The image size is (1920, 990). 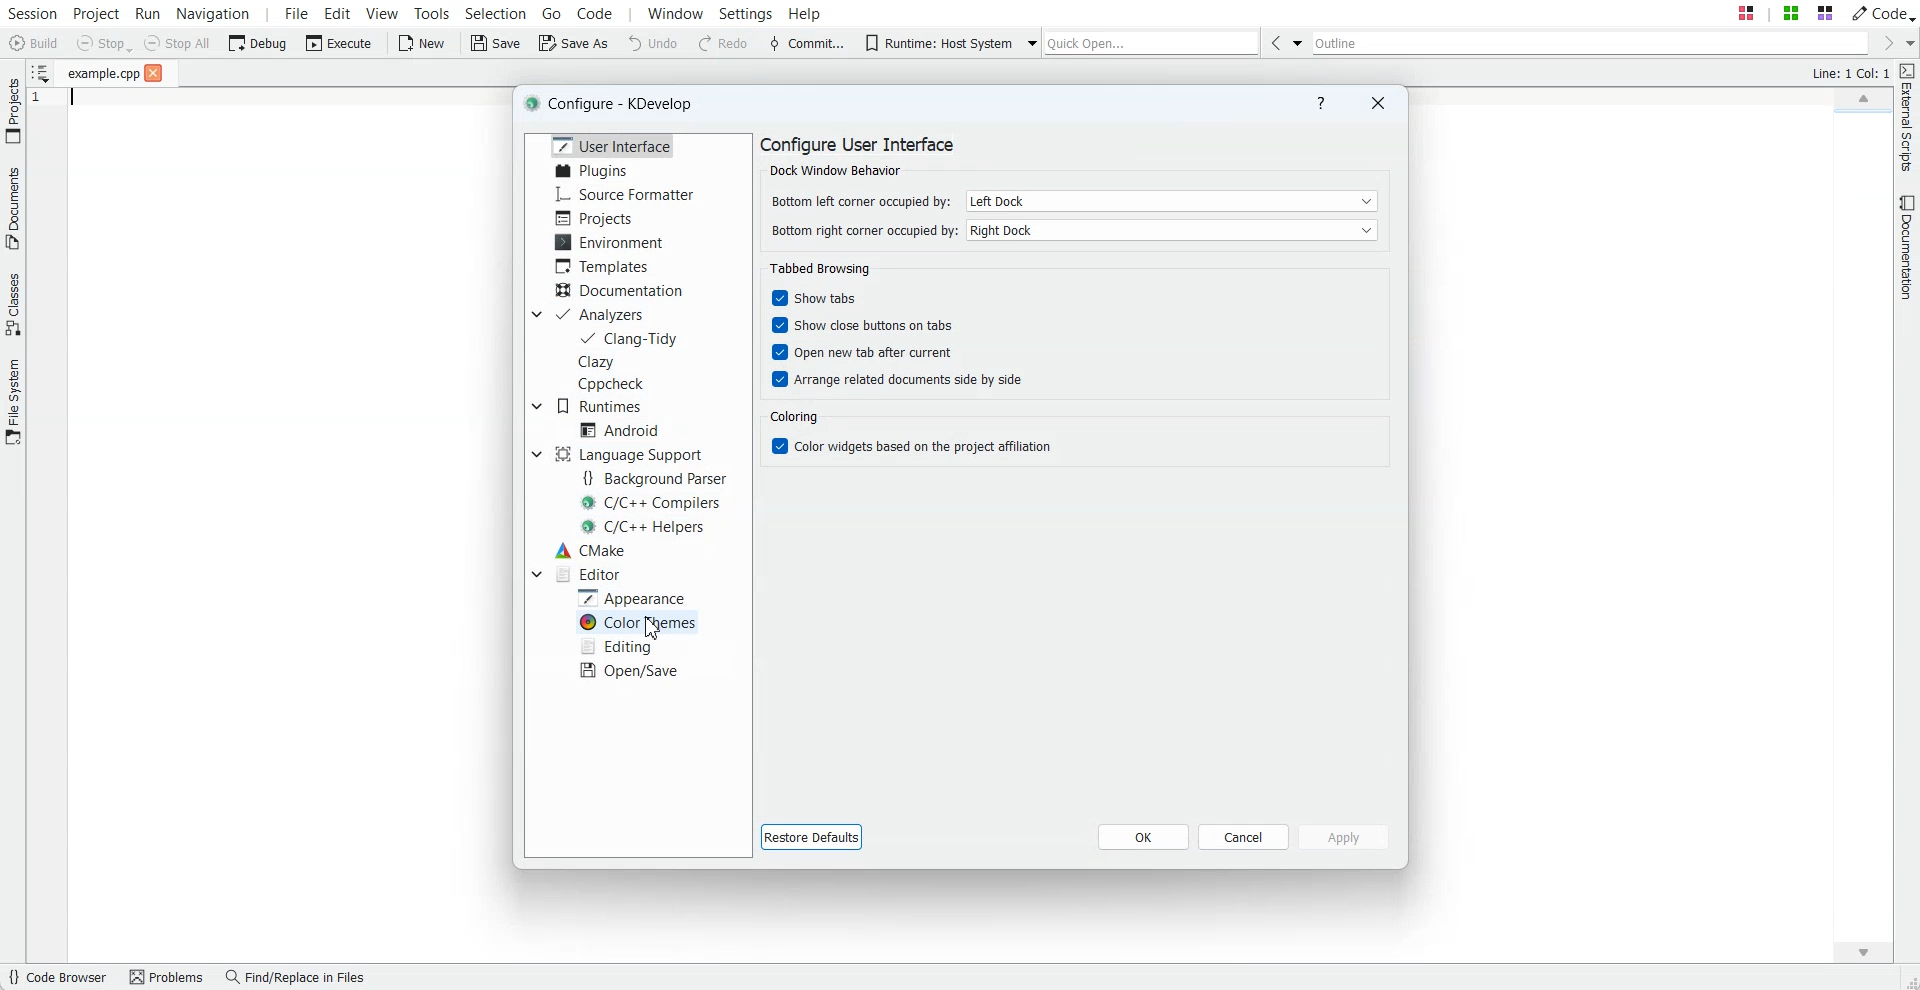 What do you see at coordinates (1849, 74) in the screenshot?
I see `Text` at bounding box center [1849, 74].